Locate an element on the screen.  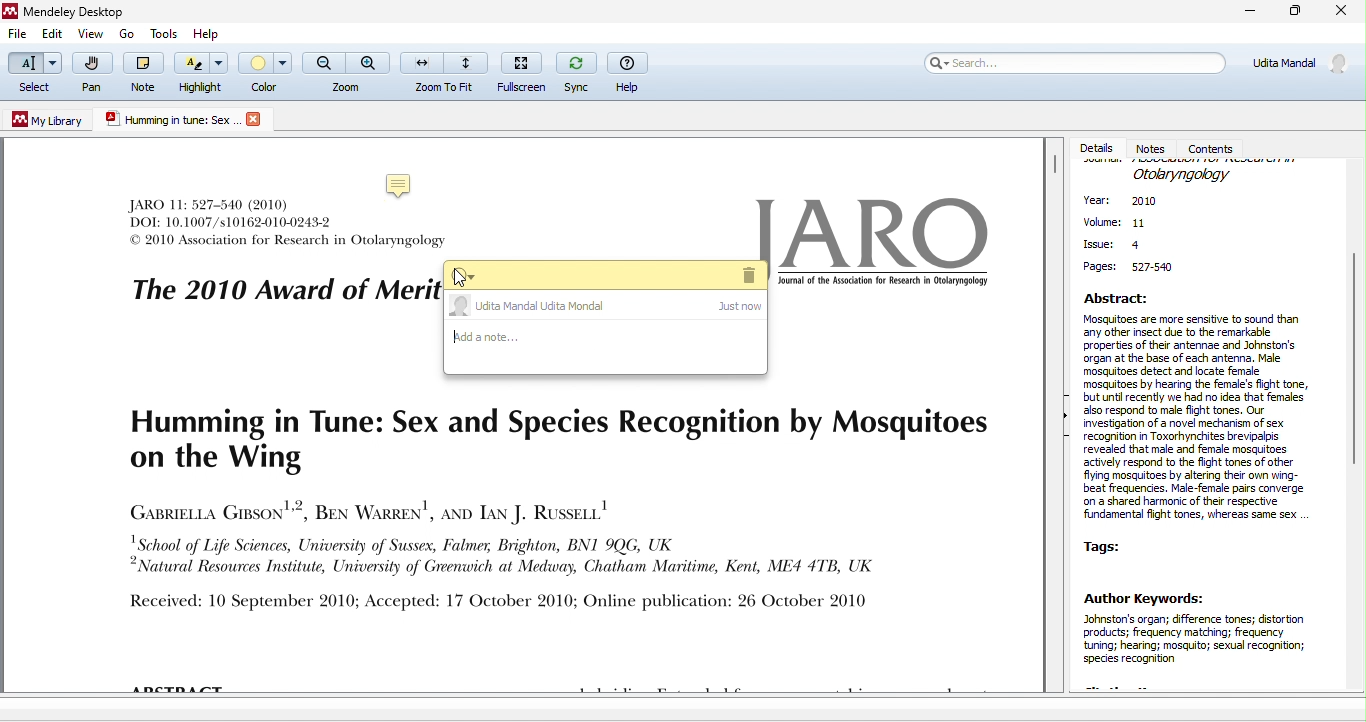
maximize is located at coordinates (1293, 14).